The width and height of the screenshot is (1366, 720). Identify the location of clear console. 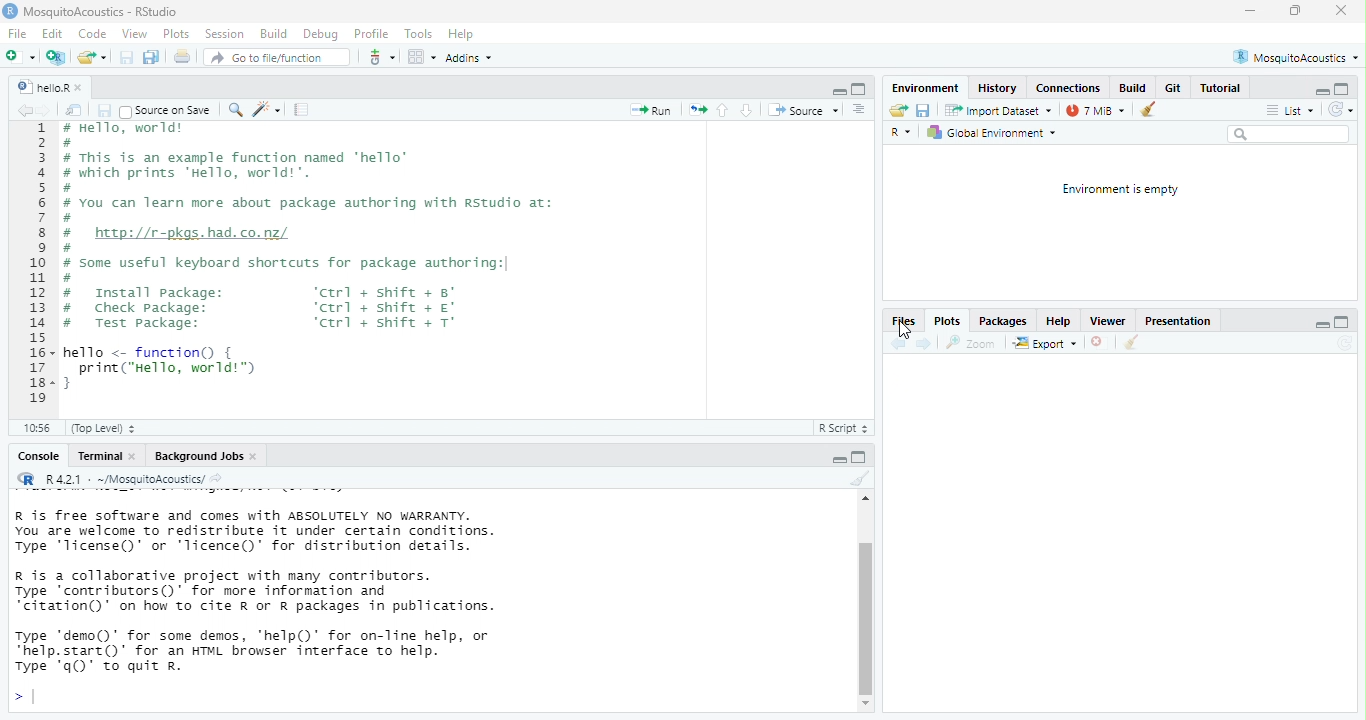
(1134, 343).